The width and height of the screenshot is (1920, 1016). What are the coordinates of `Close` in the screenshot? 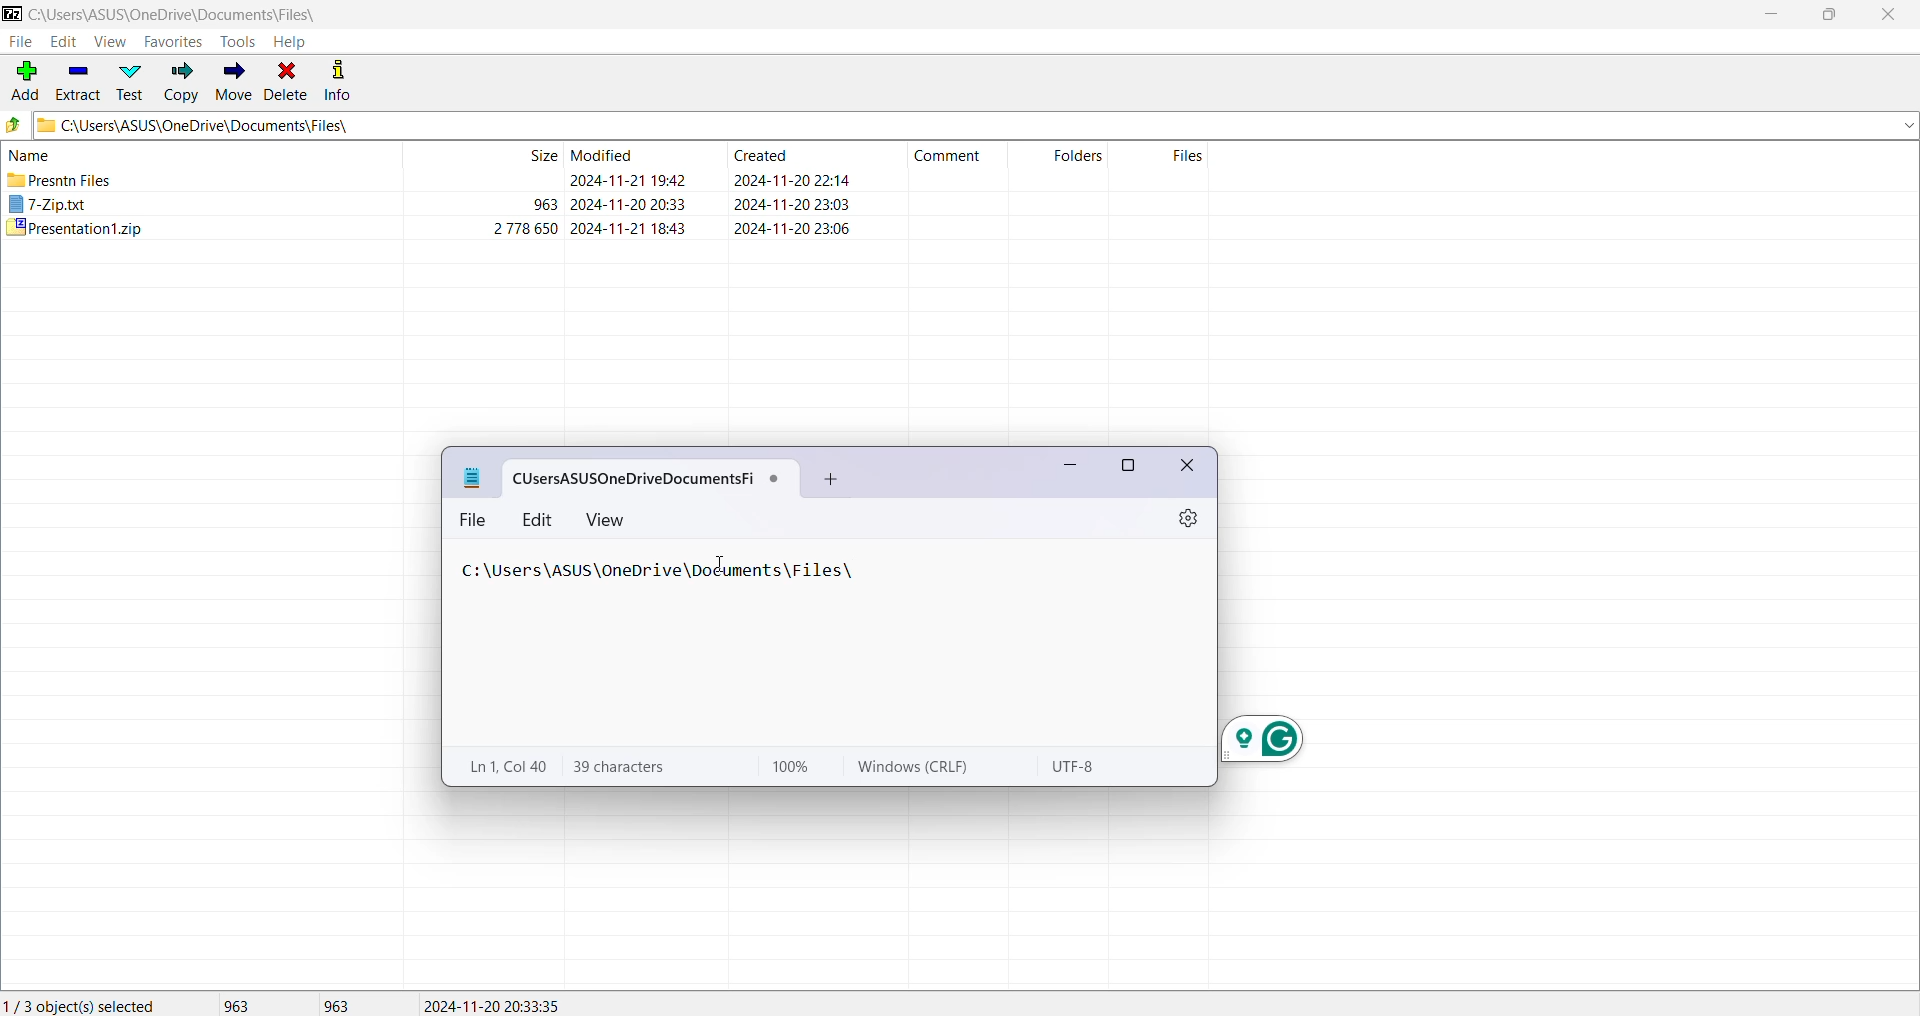 It's located at (1190, 467).